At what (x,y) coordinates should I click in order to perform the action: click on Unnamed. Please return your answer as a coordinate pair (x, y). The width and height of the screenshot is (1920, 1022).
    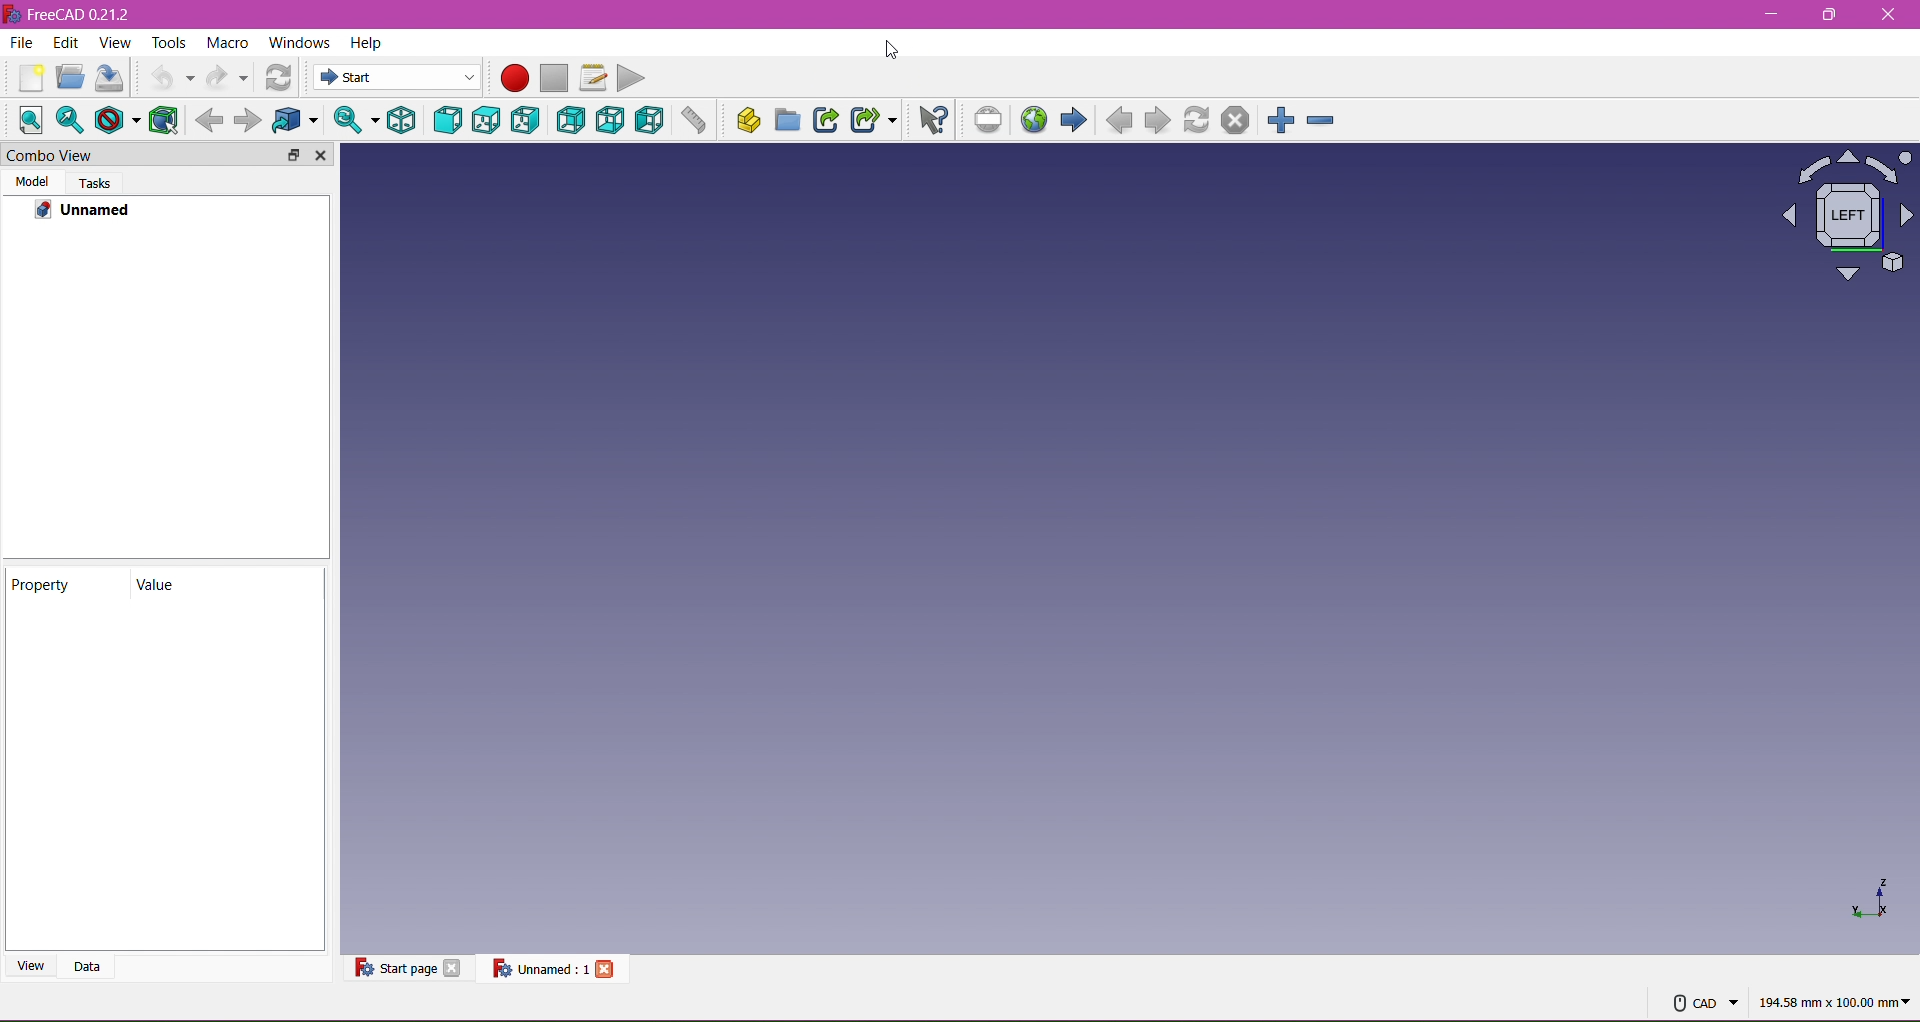
    Looking at the image, I should click on (85, 211).